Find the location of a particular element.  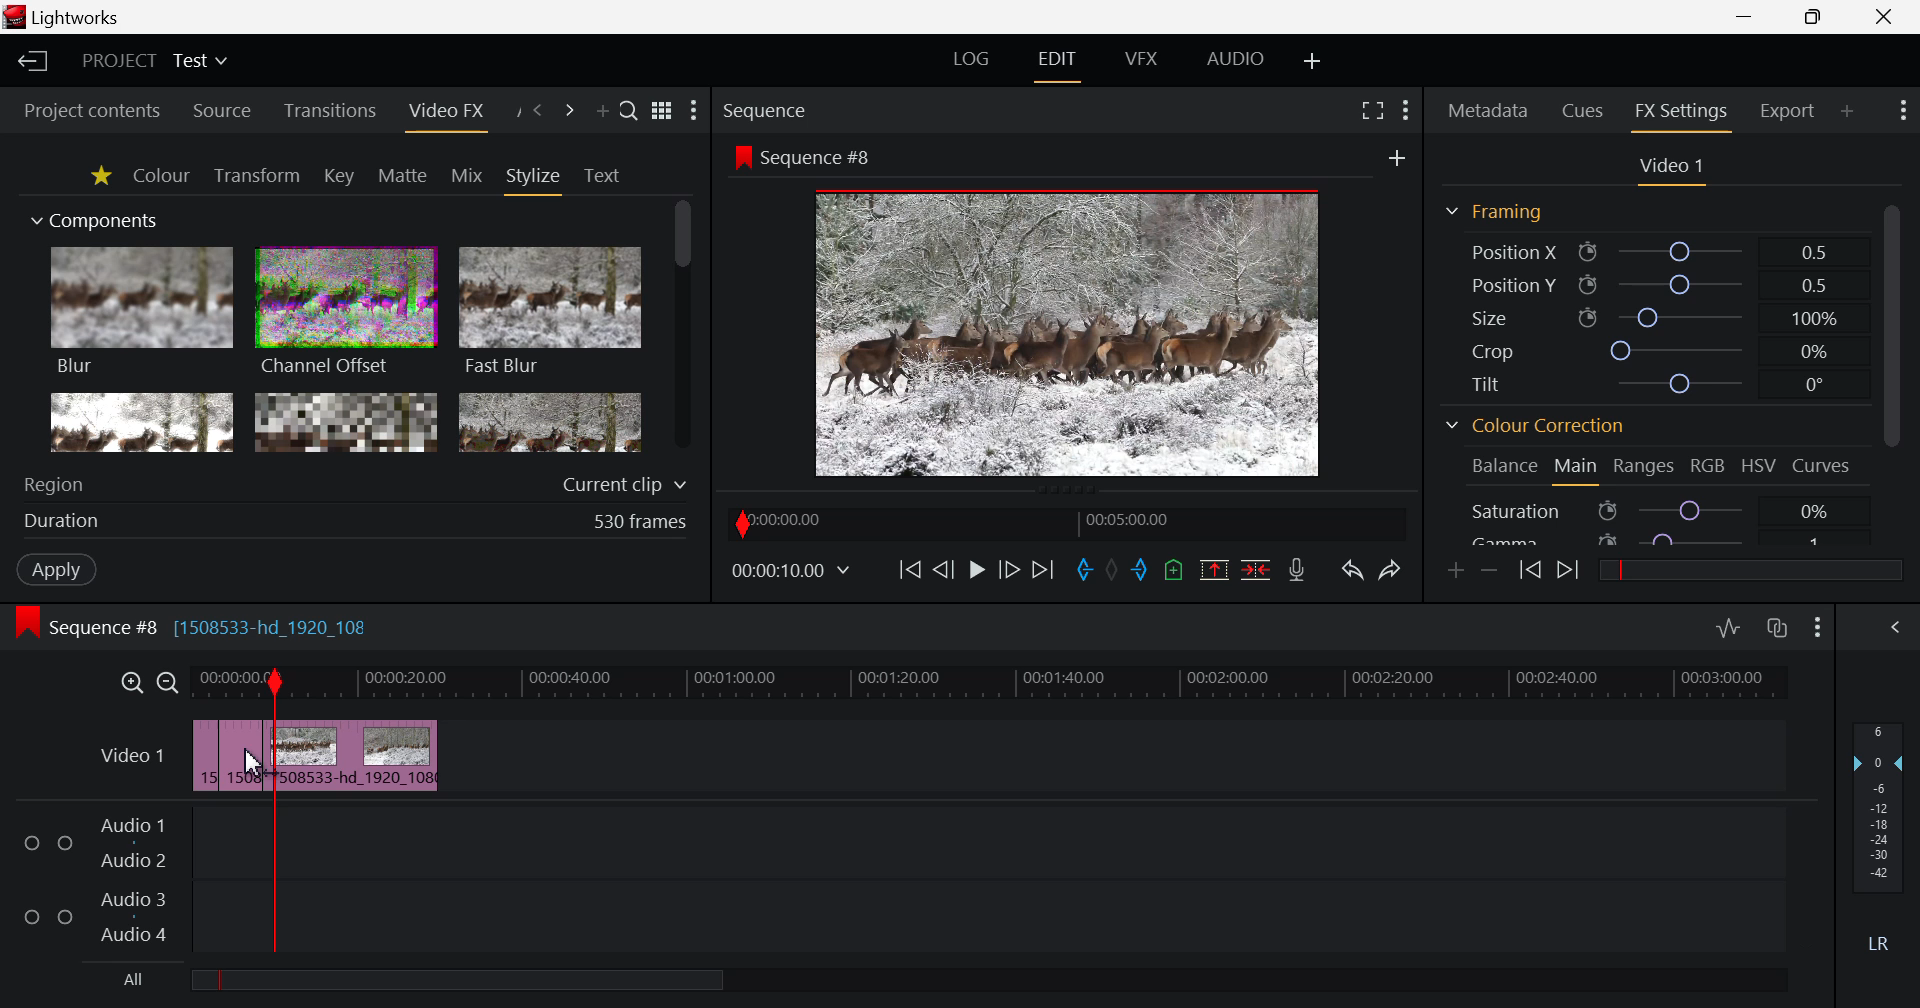

Mark Cue is located at coordinates (1174, 569).